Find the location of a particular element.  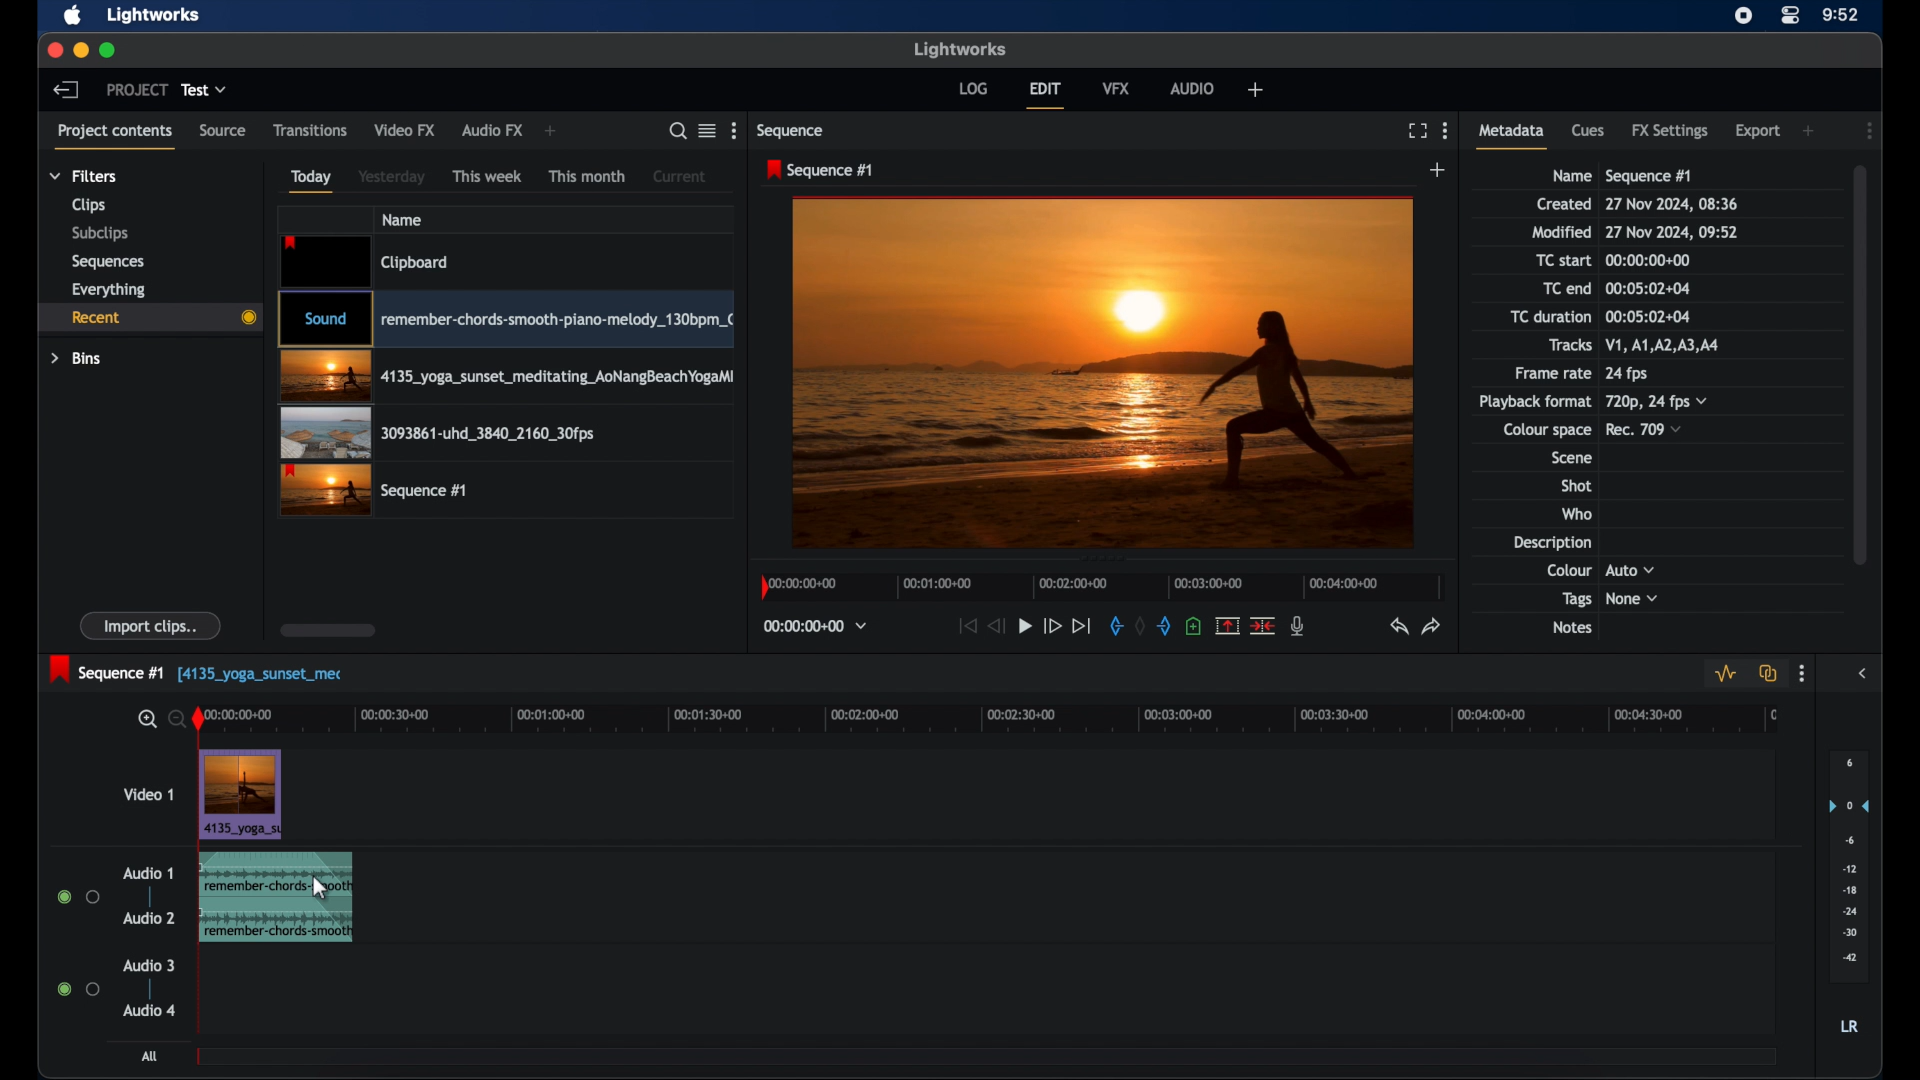

zoom in is located at coordinates (145, 720).